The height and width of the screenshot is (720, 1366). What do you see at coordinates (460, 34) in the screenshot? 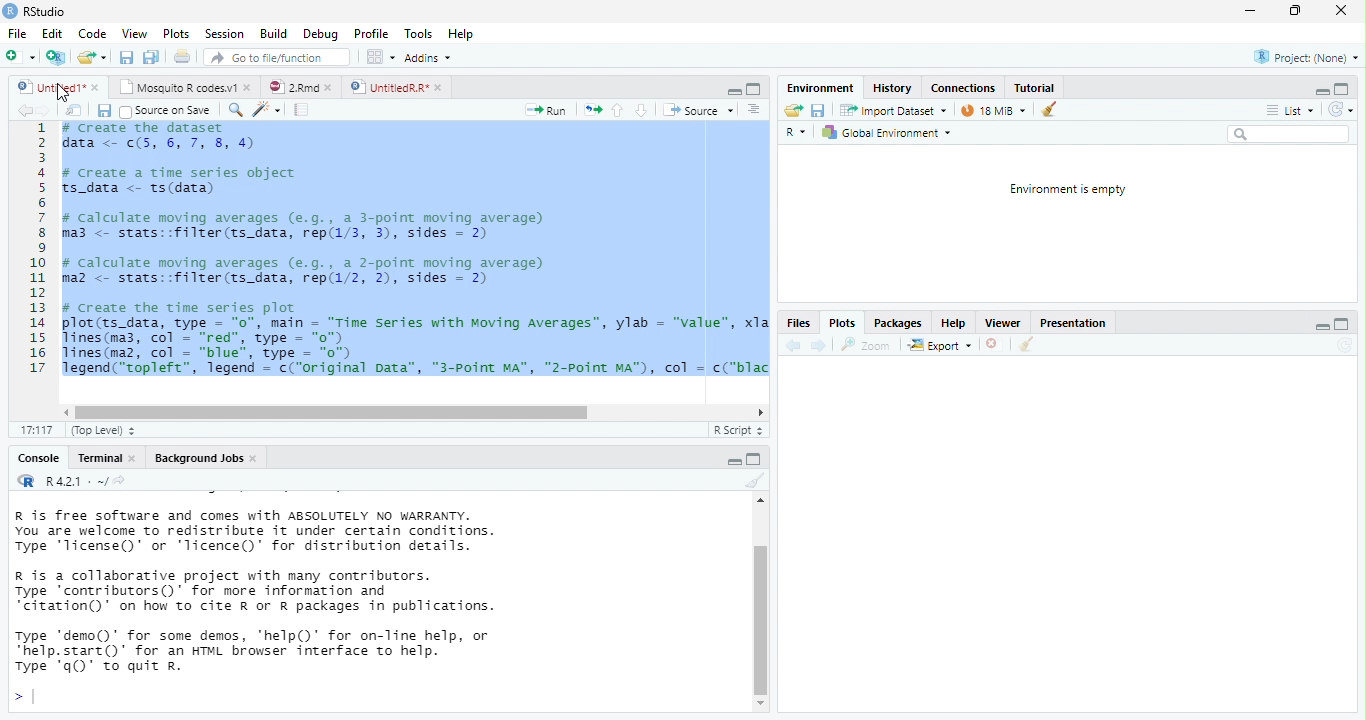
I see `Hep` at bounding box center [460, 34].